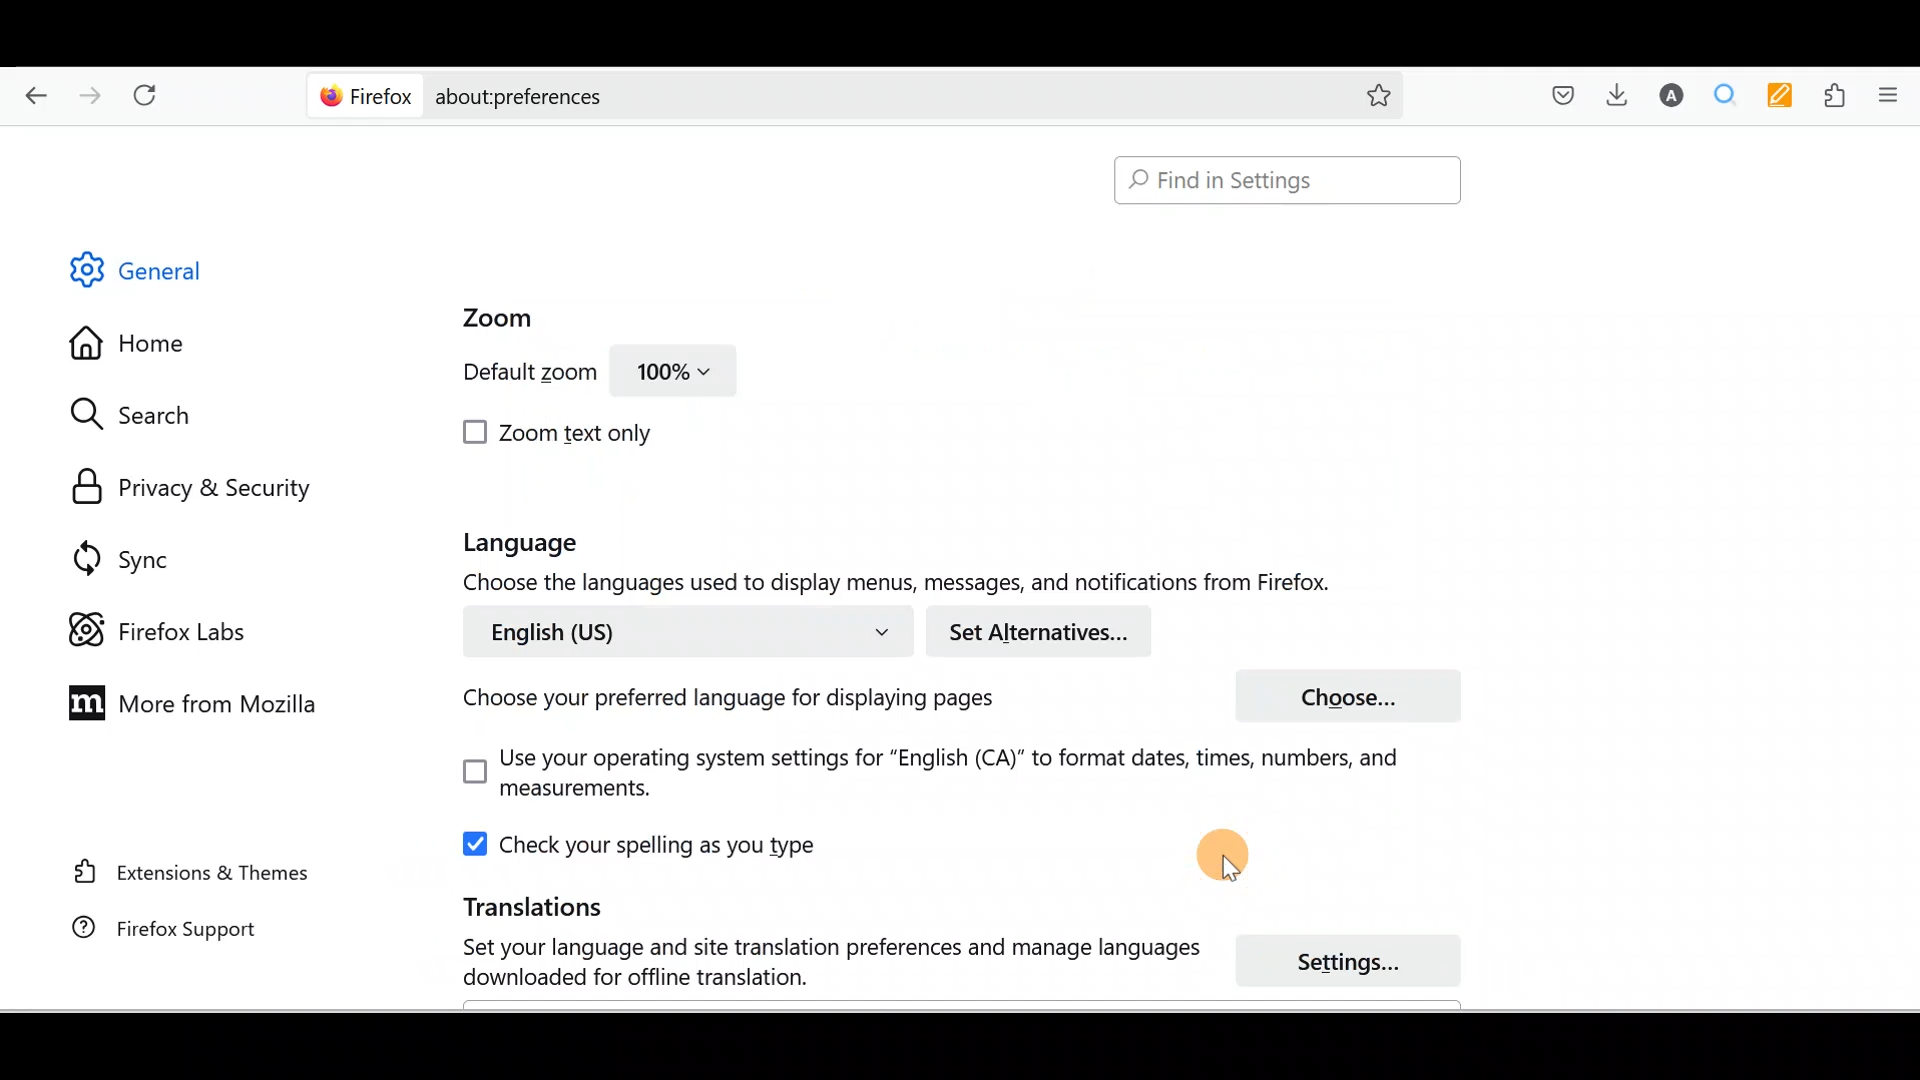 This screenshot has height=1080, width=1920. I want to click on Multi keywords highlighter, so click(1786, 97).